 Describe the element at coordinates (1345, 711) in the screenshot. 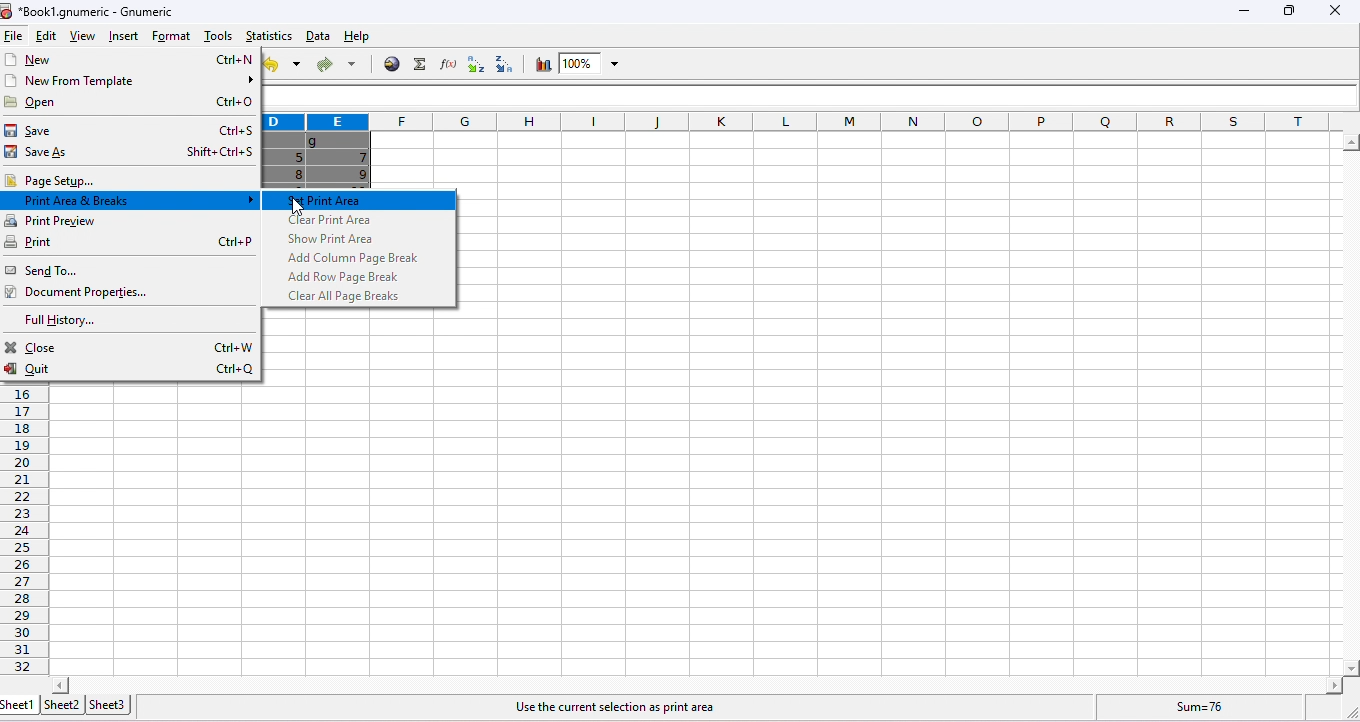

I see `expand` at that location.